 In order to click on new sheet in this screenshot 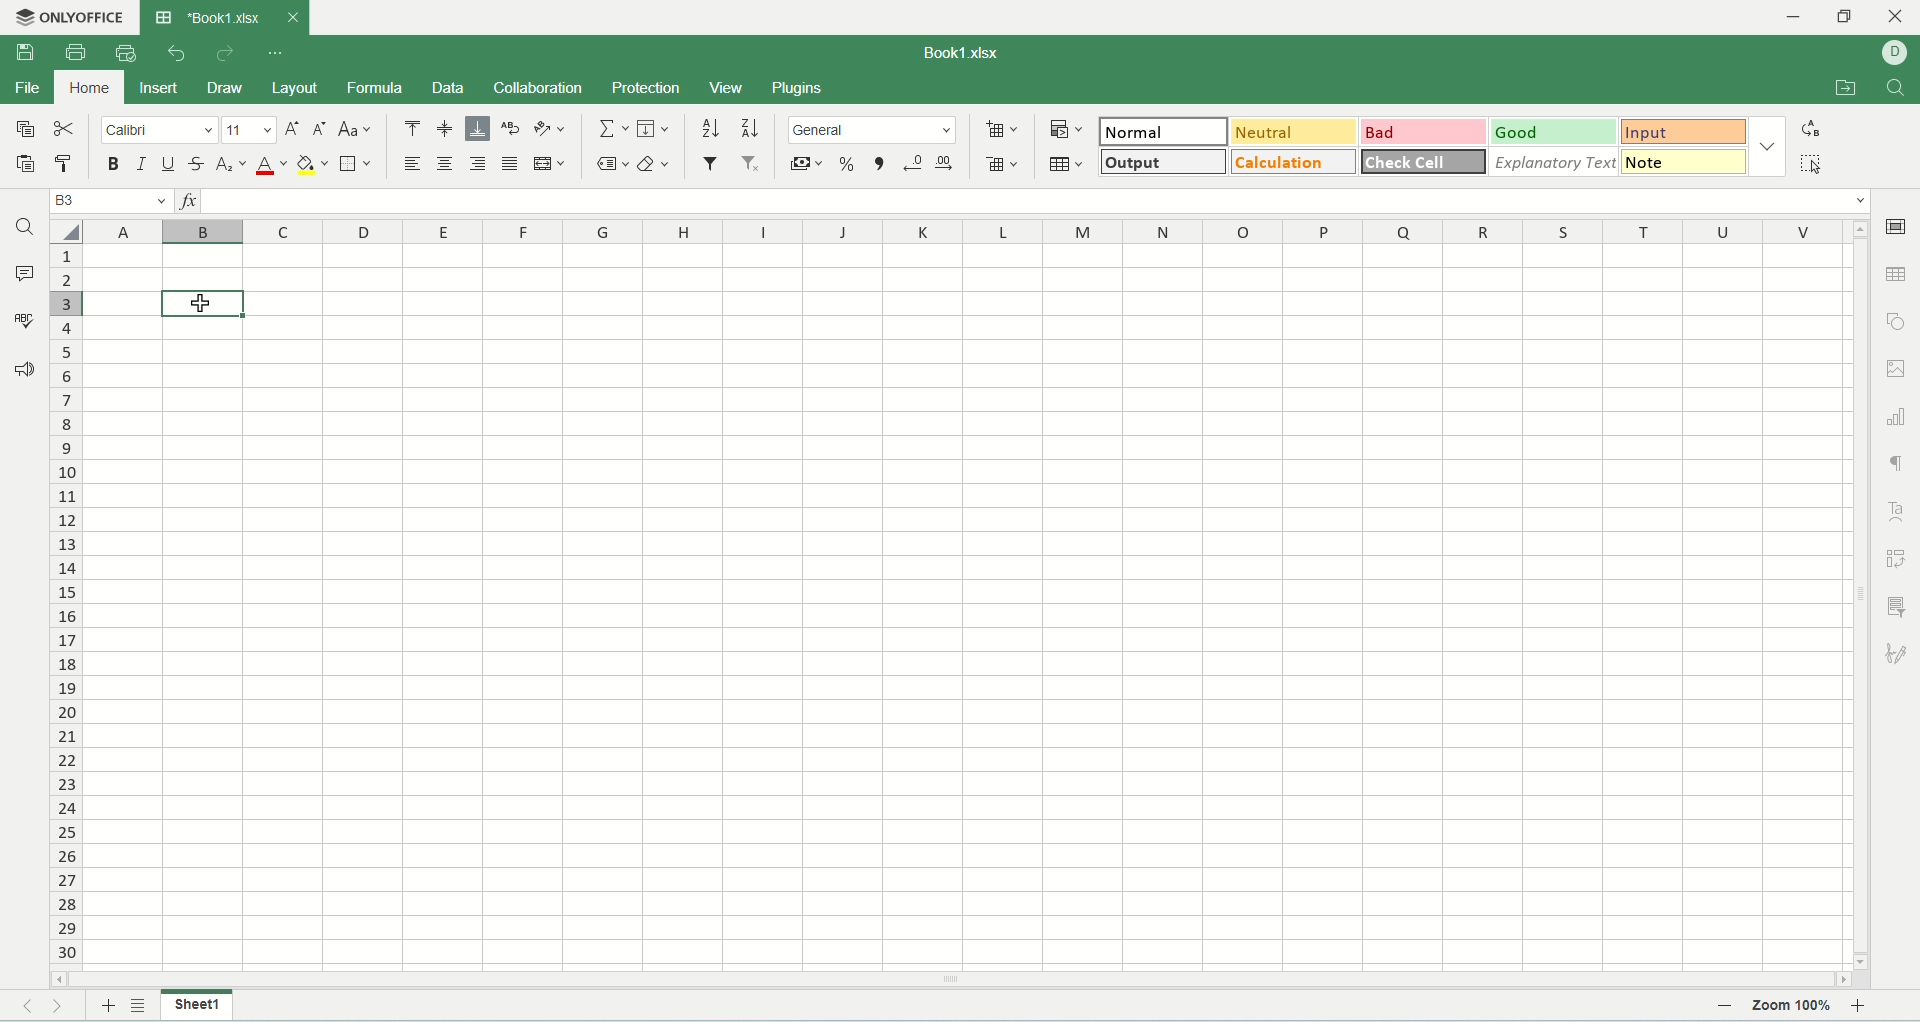, I will do `click(105, 1007)`.